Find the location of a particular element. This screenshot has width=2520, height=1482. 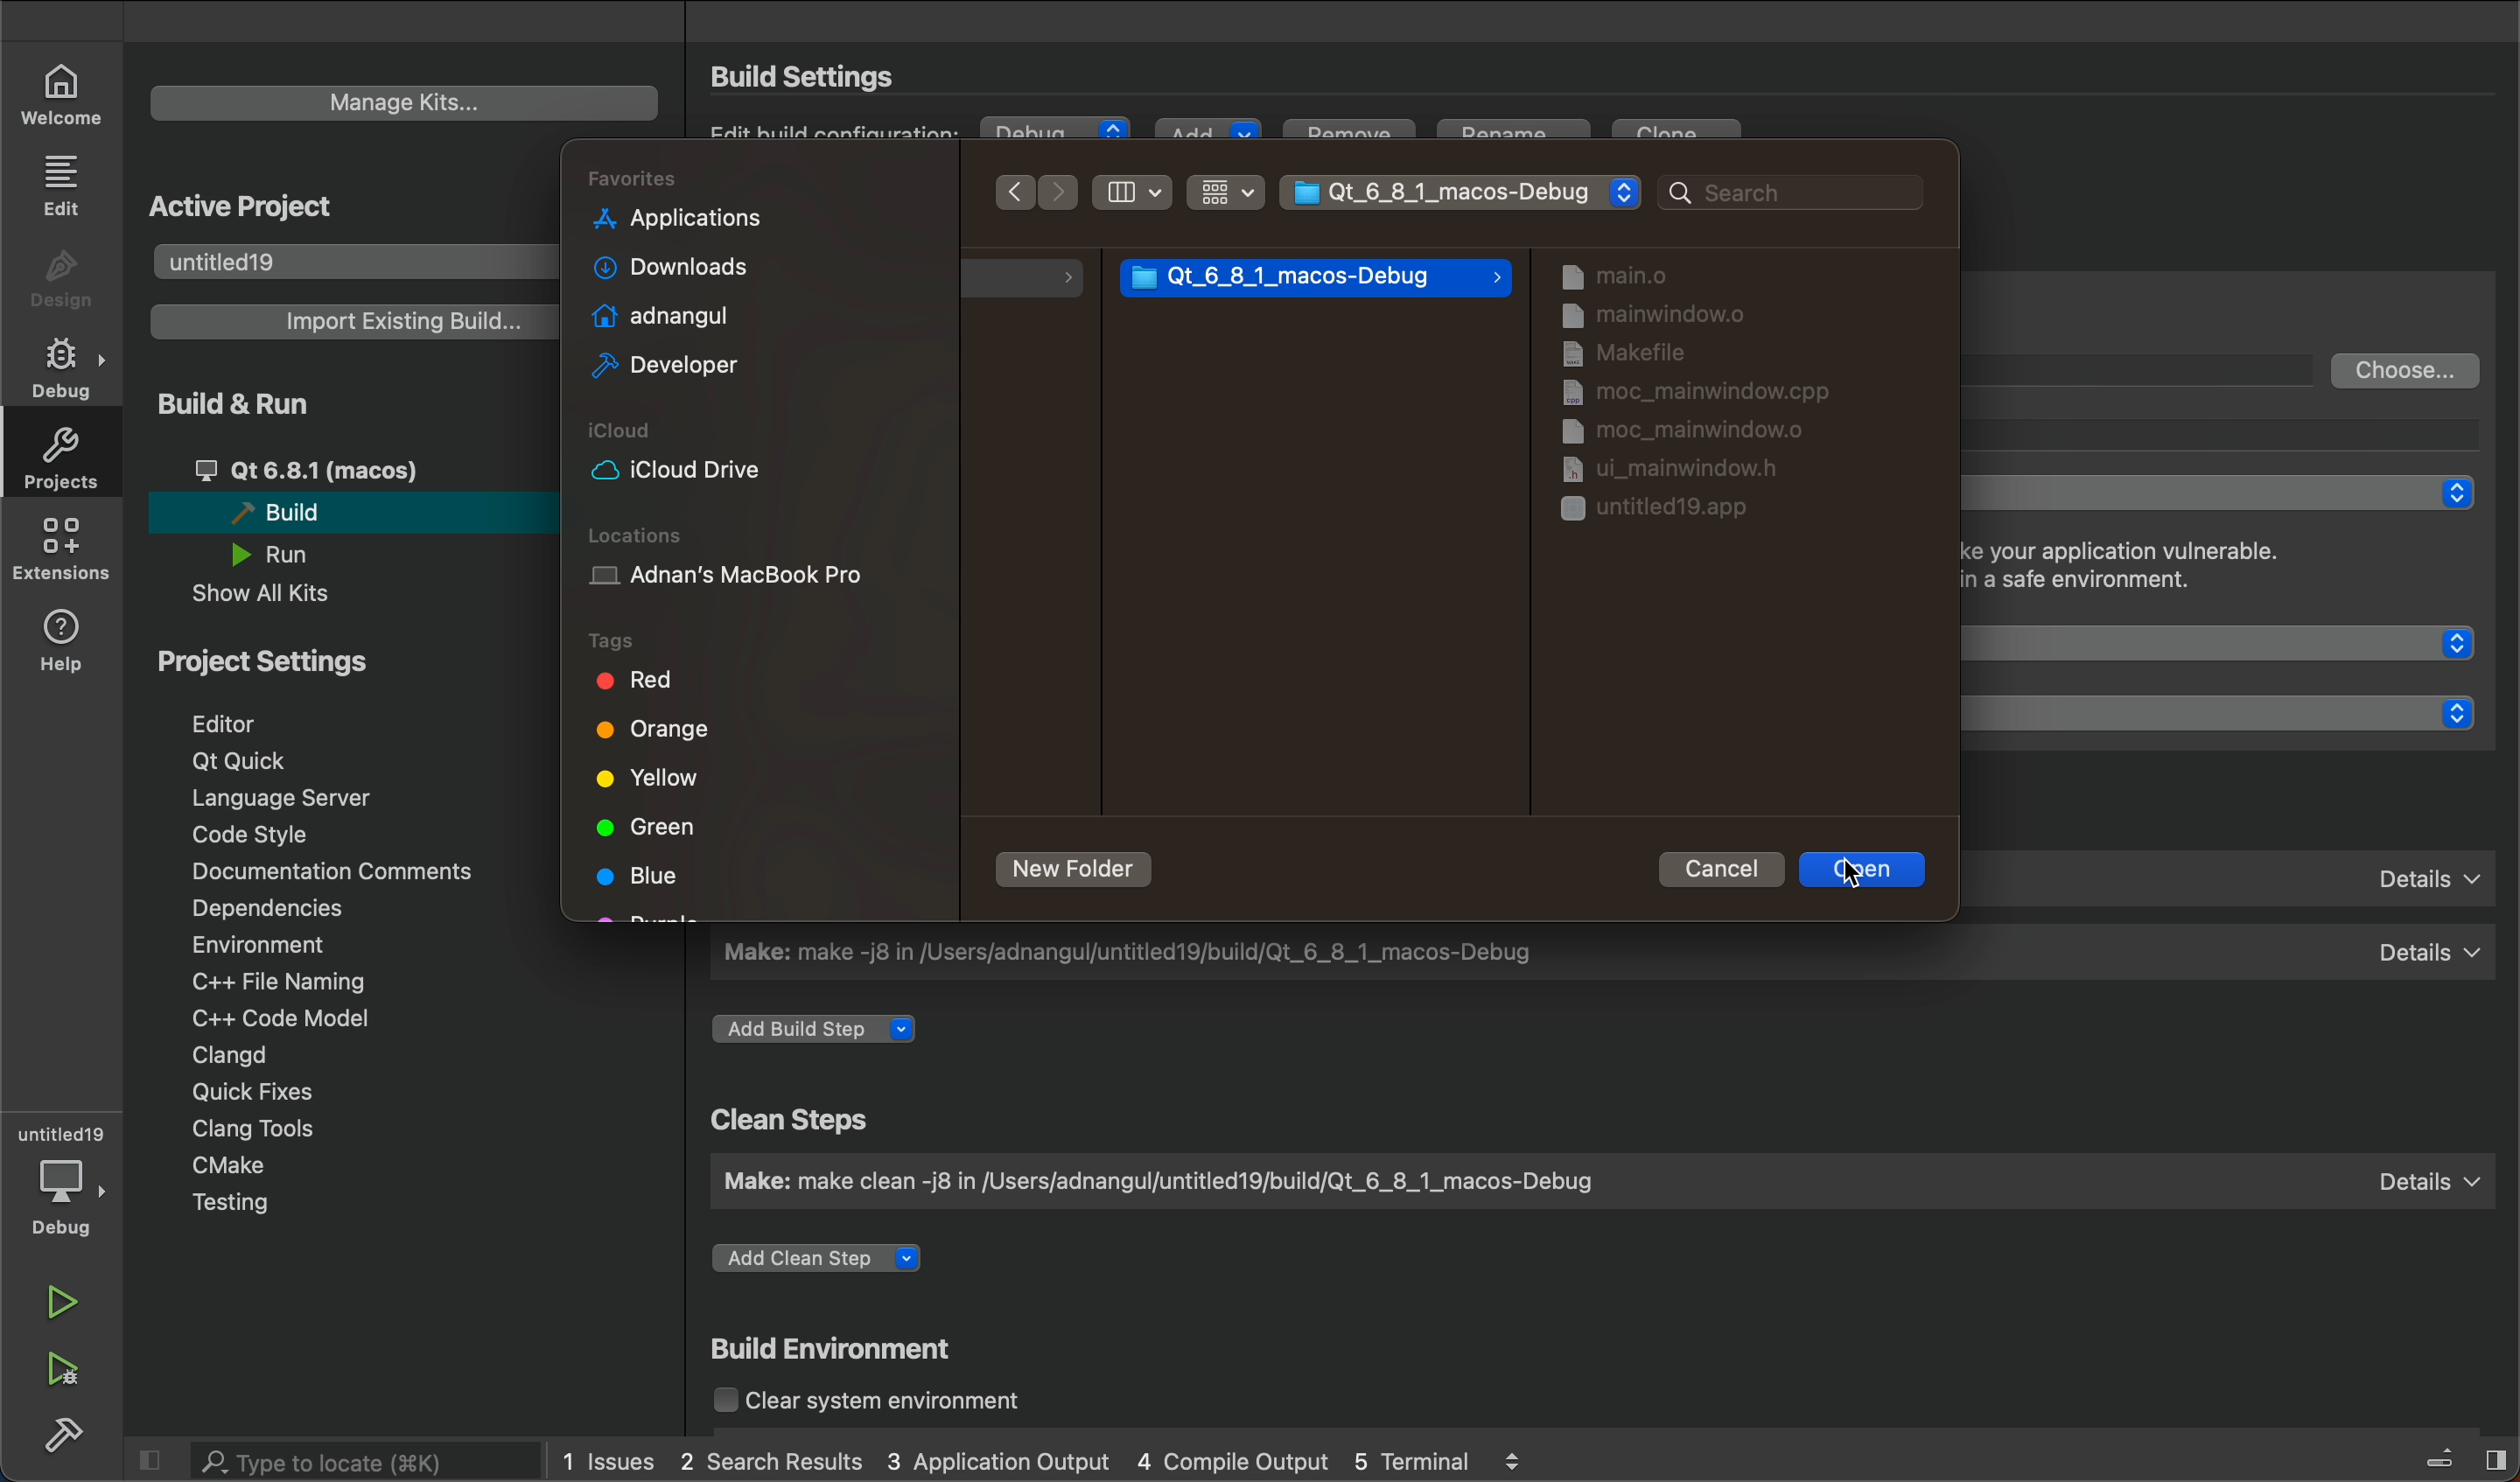

build setting is located at coordinates (812, 76).